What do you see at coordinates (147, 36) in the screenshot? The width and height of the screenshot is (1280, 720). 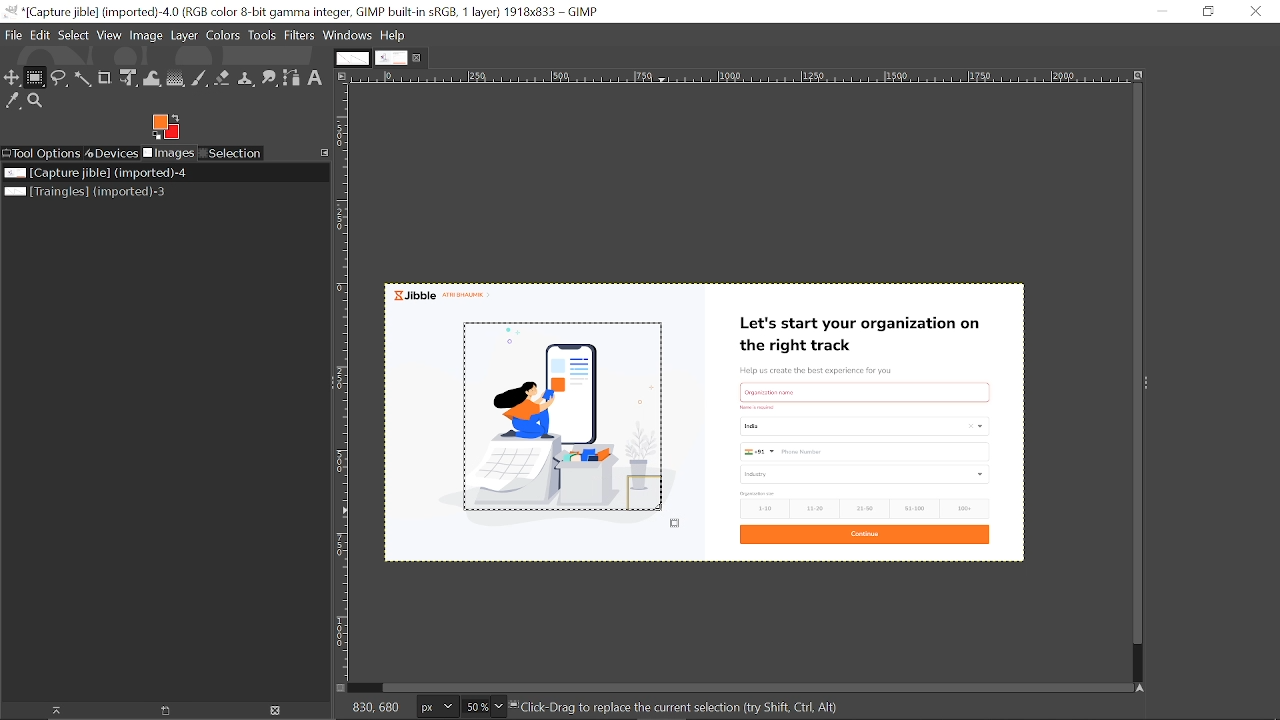 I see `Image` at bounding box center [147, 36].